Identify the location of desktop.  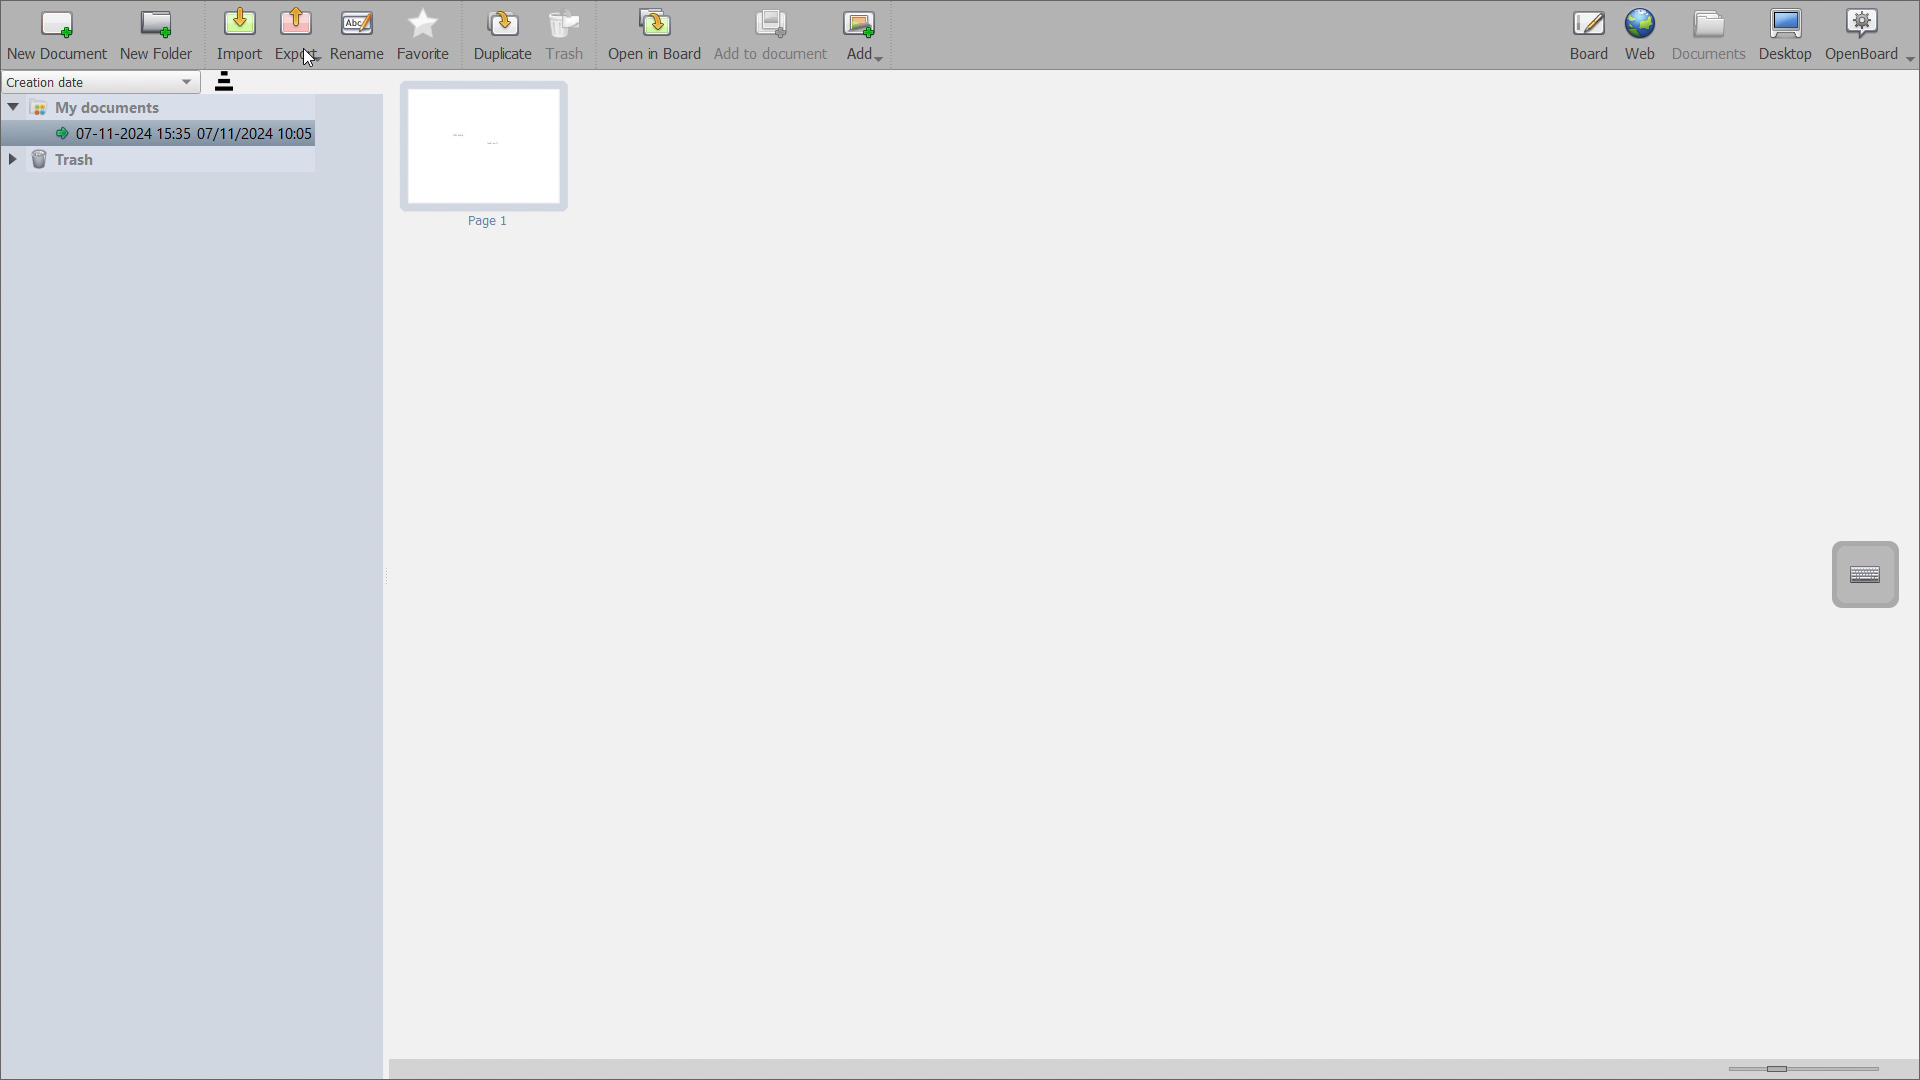
(1786, 35).